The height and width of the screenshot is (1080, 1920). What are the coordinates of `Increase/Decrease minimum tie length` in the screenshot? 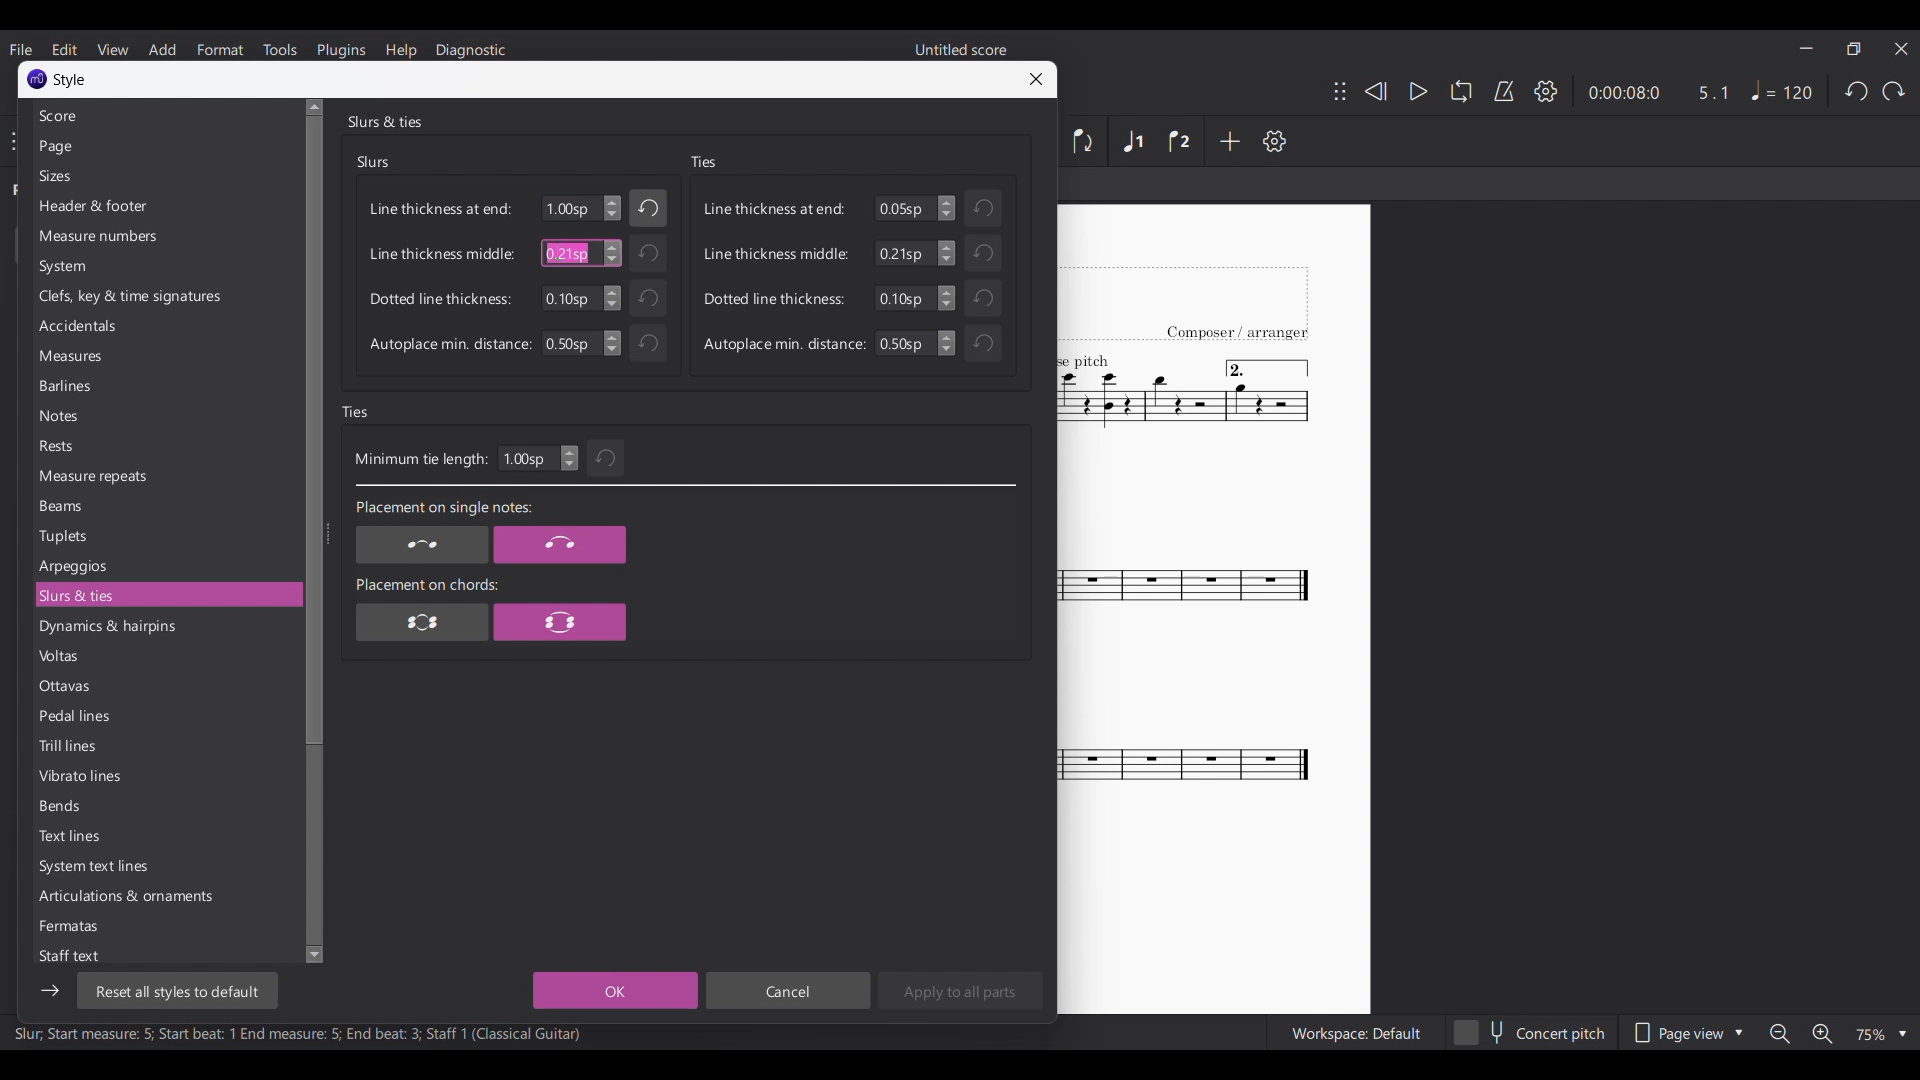 It's located at (569, 458).